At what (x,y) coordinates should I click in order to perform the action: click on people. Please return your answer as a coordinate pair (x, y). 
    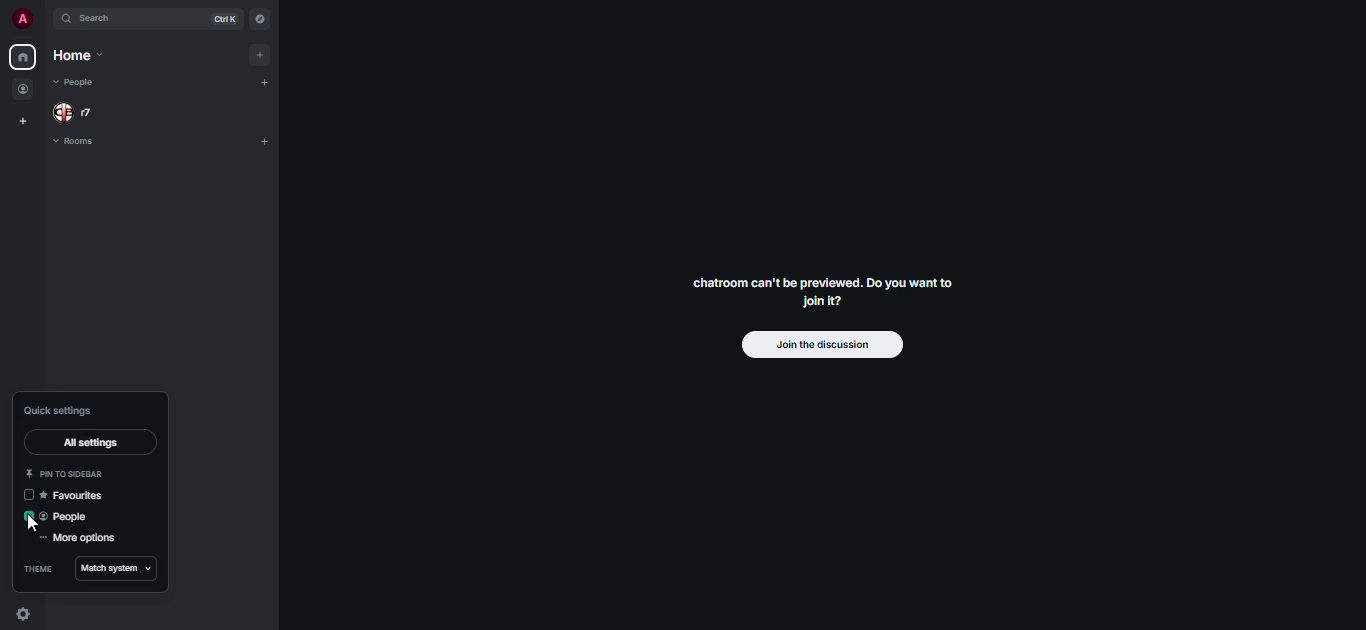
    Looking at the image, I should click on (83, 84).